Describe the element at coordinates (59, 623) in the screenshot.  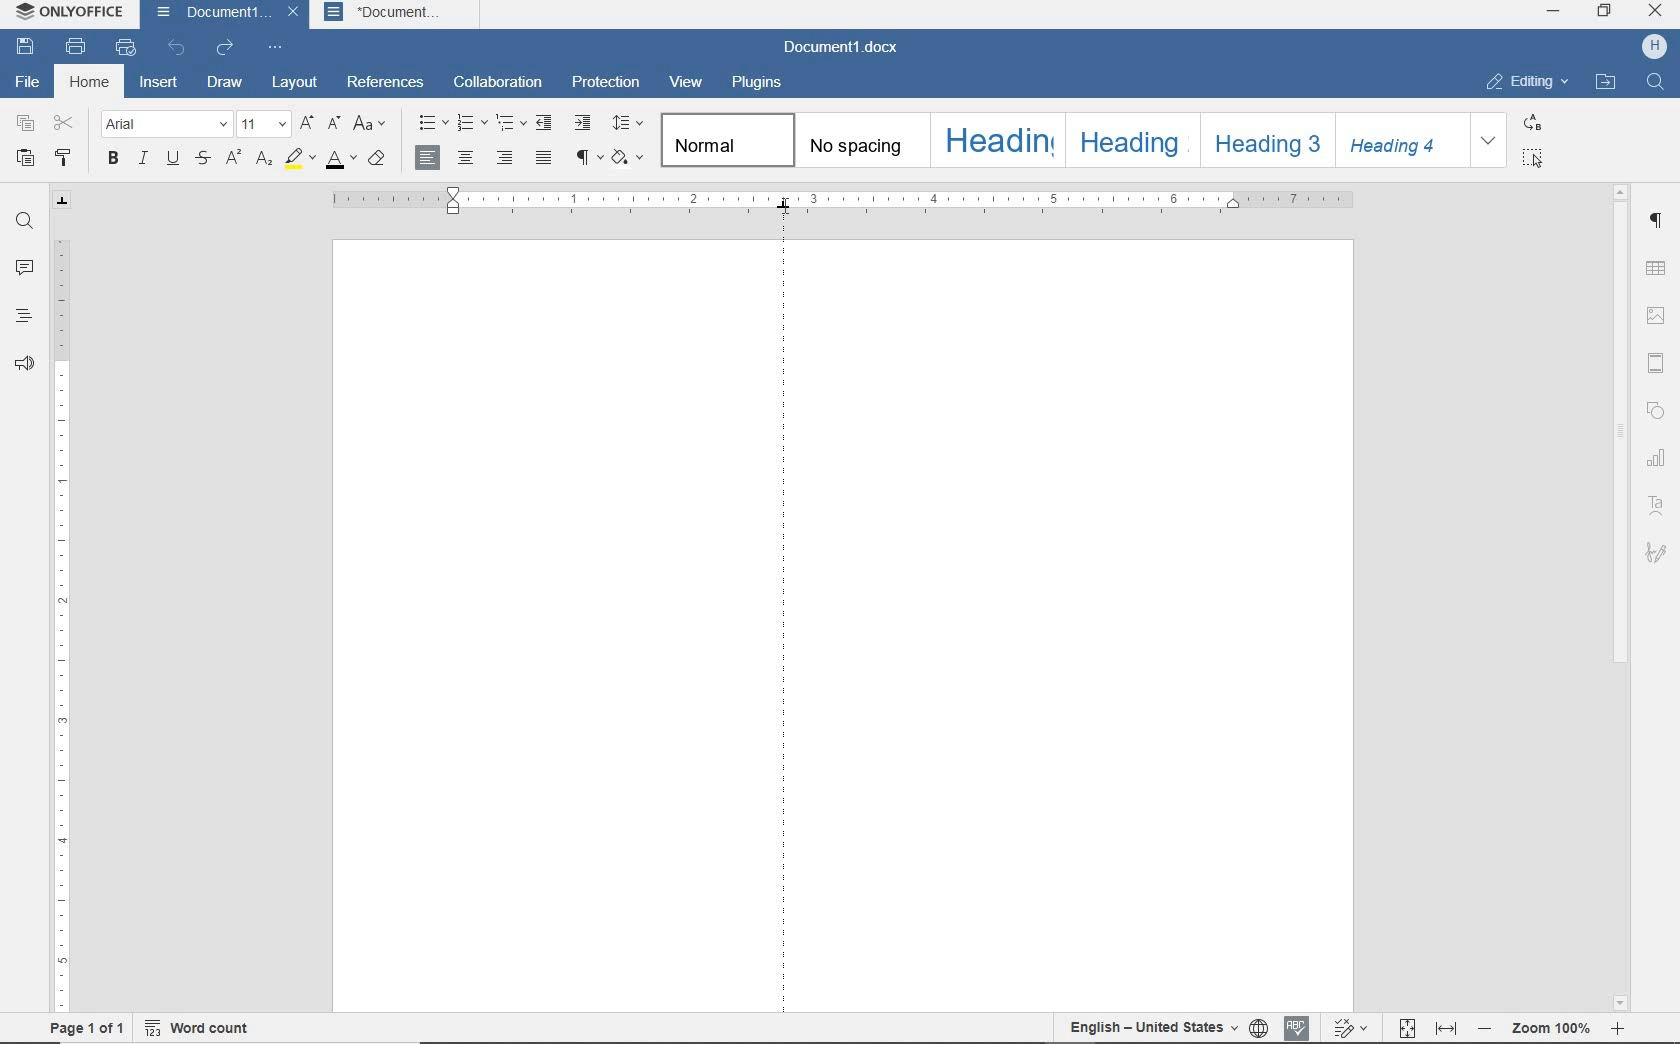
I see `RULER` at that location.